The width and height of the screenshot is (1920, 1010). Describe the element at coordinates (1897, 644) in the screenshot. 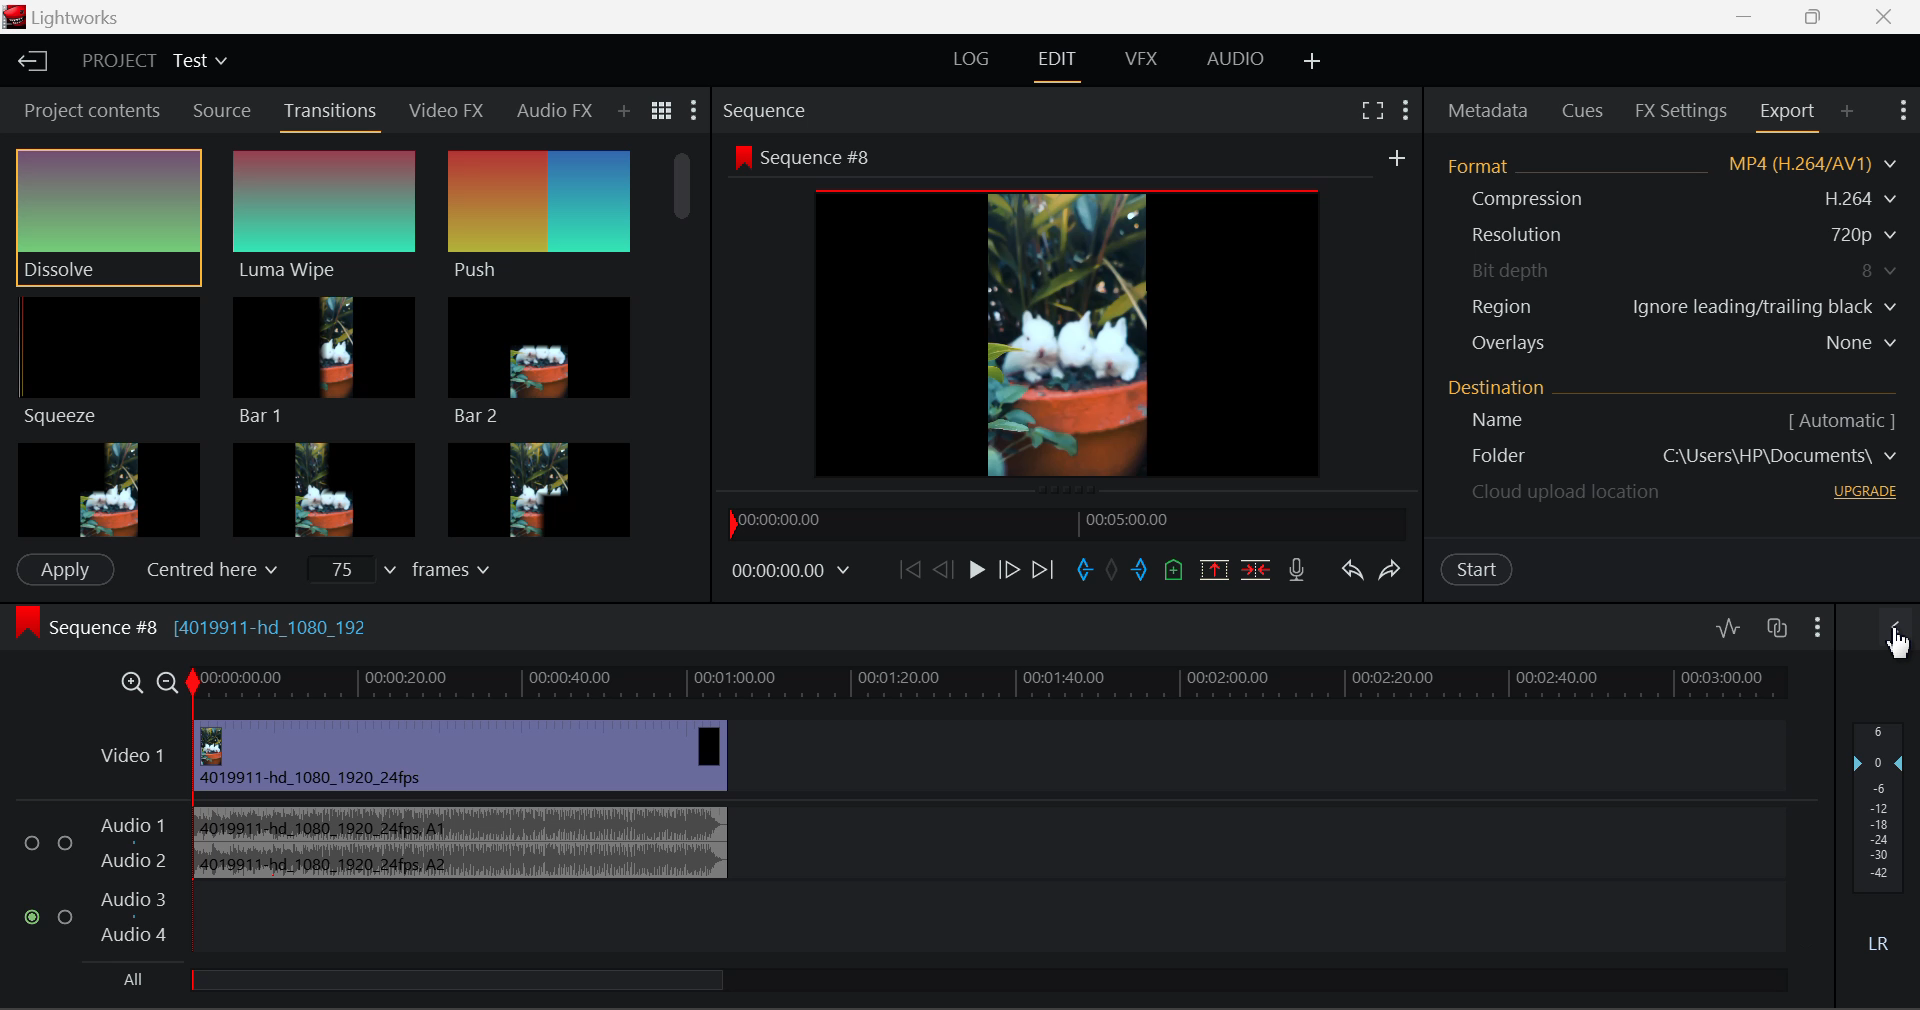

I see `cursor` at that location.